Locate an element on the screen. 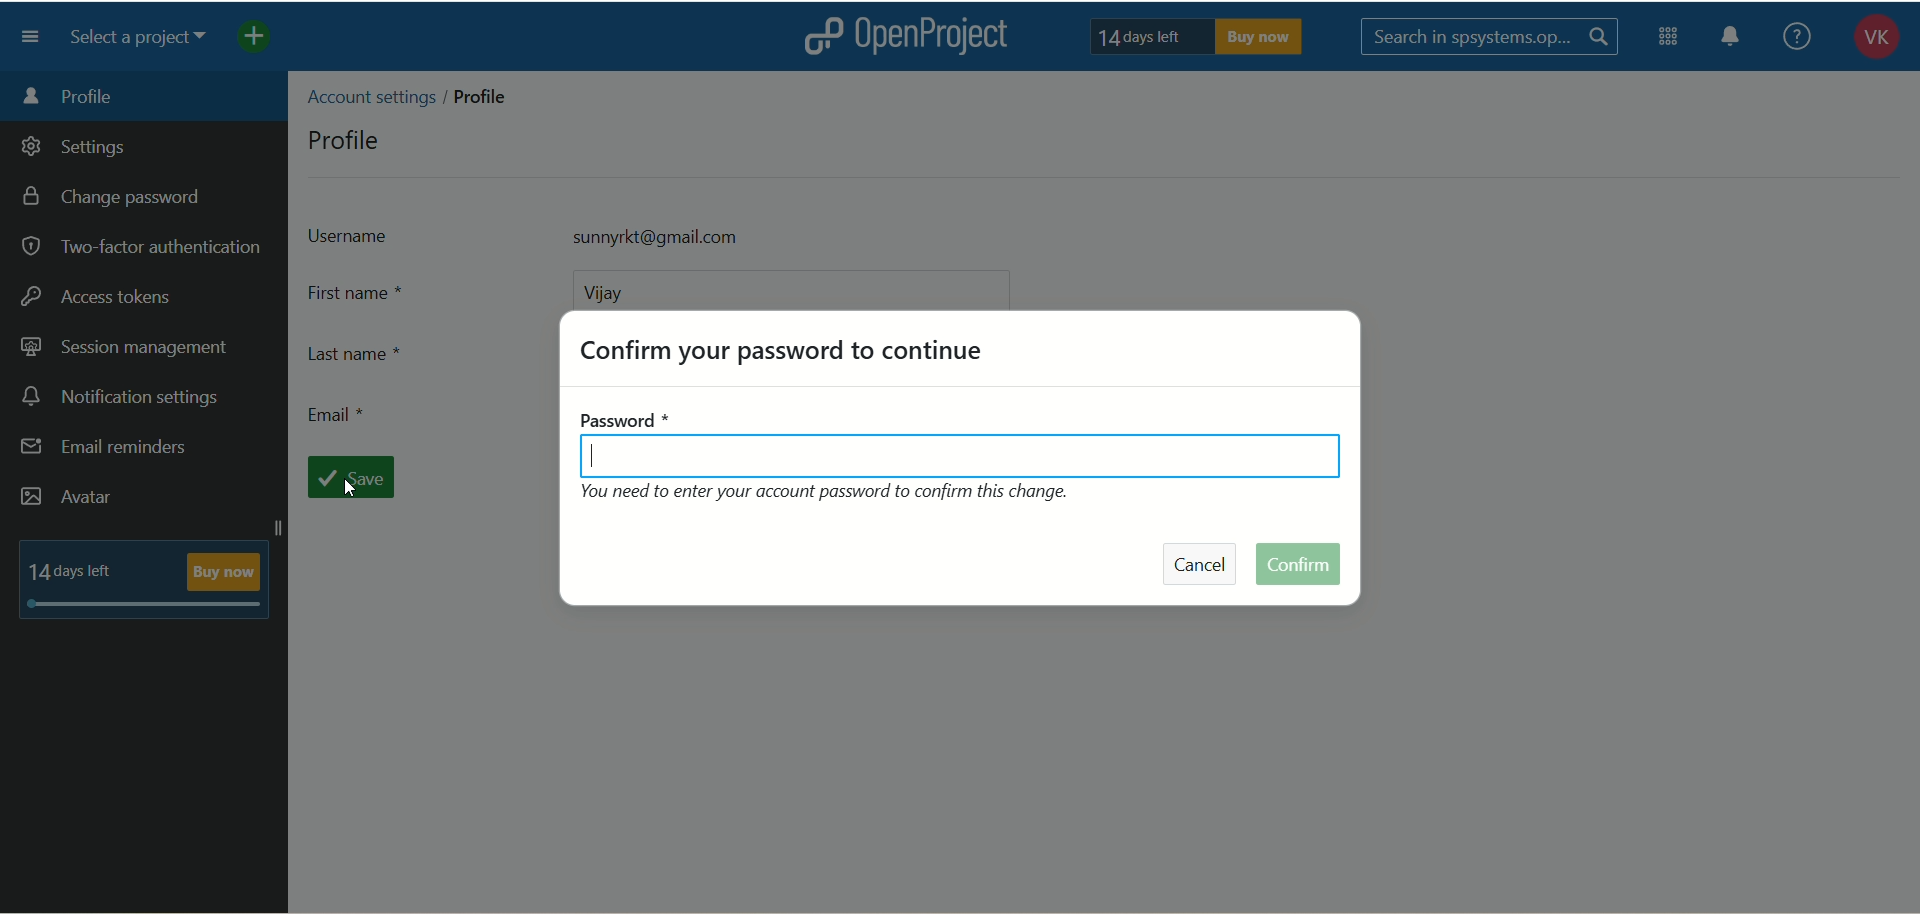 The image size is (1920, 914). confirm password to continue is located at coordinates (787, 349).